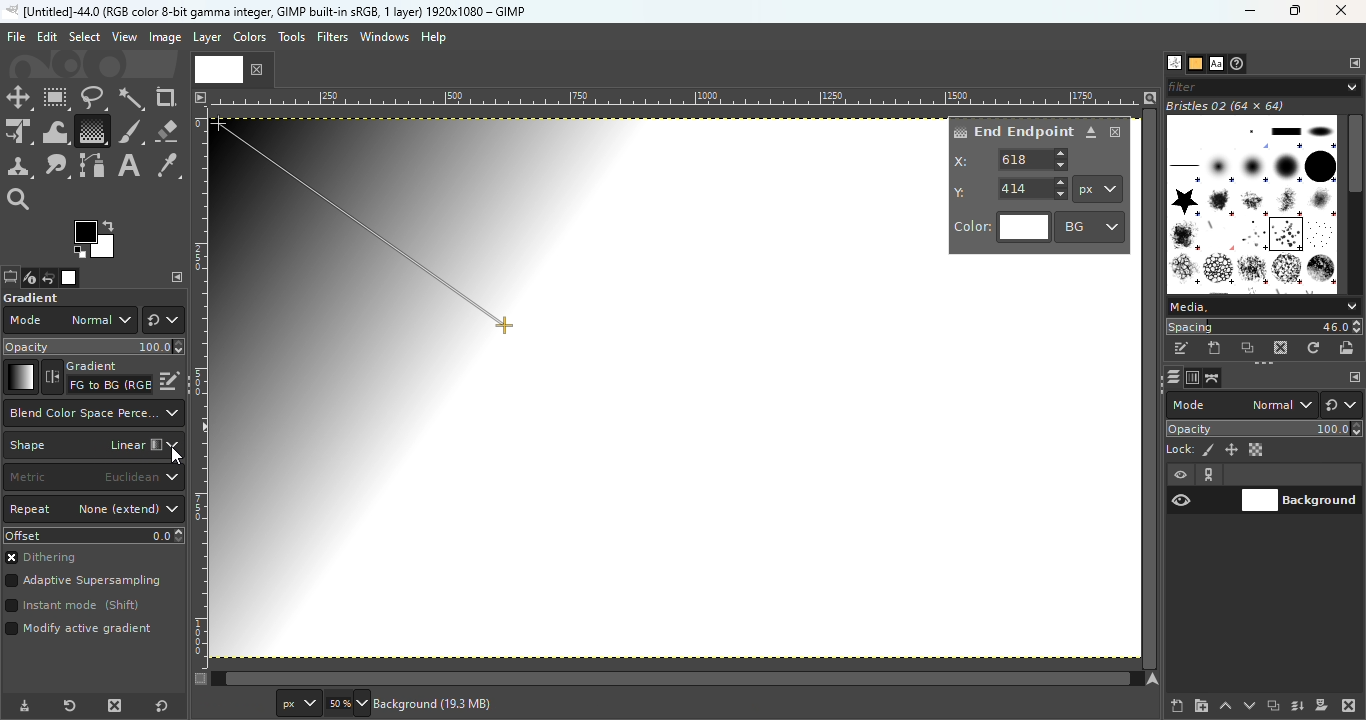 The width and height of the screenshot is (1366, 720). What do you see at coordinates (93, 166) in the screenshot?
I see `Paths tool` at bounding box center [93, 166].